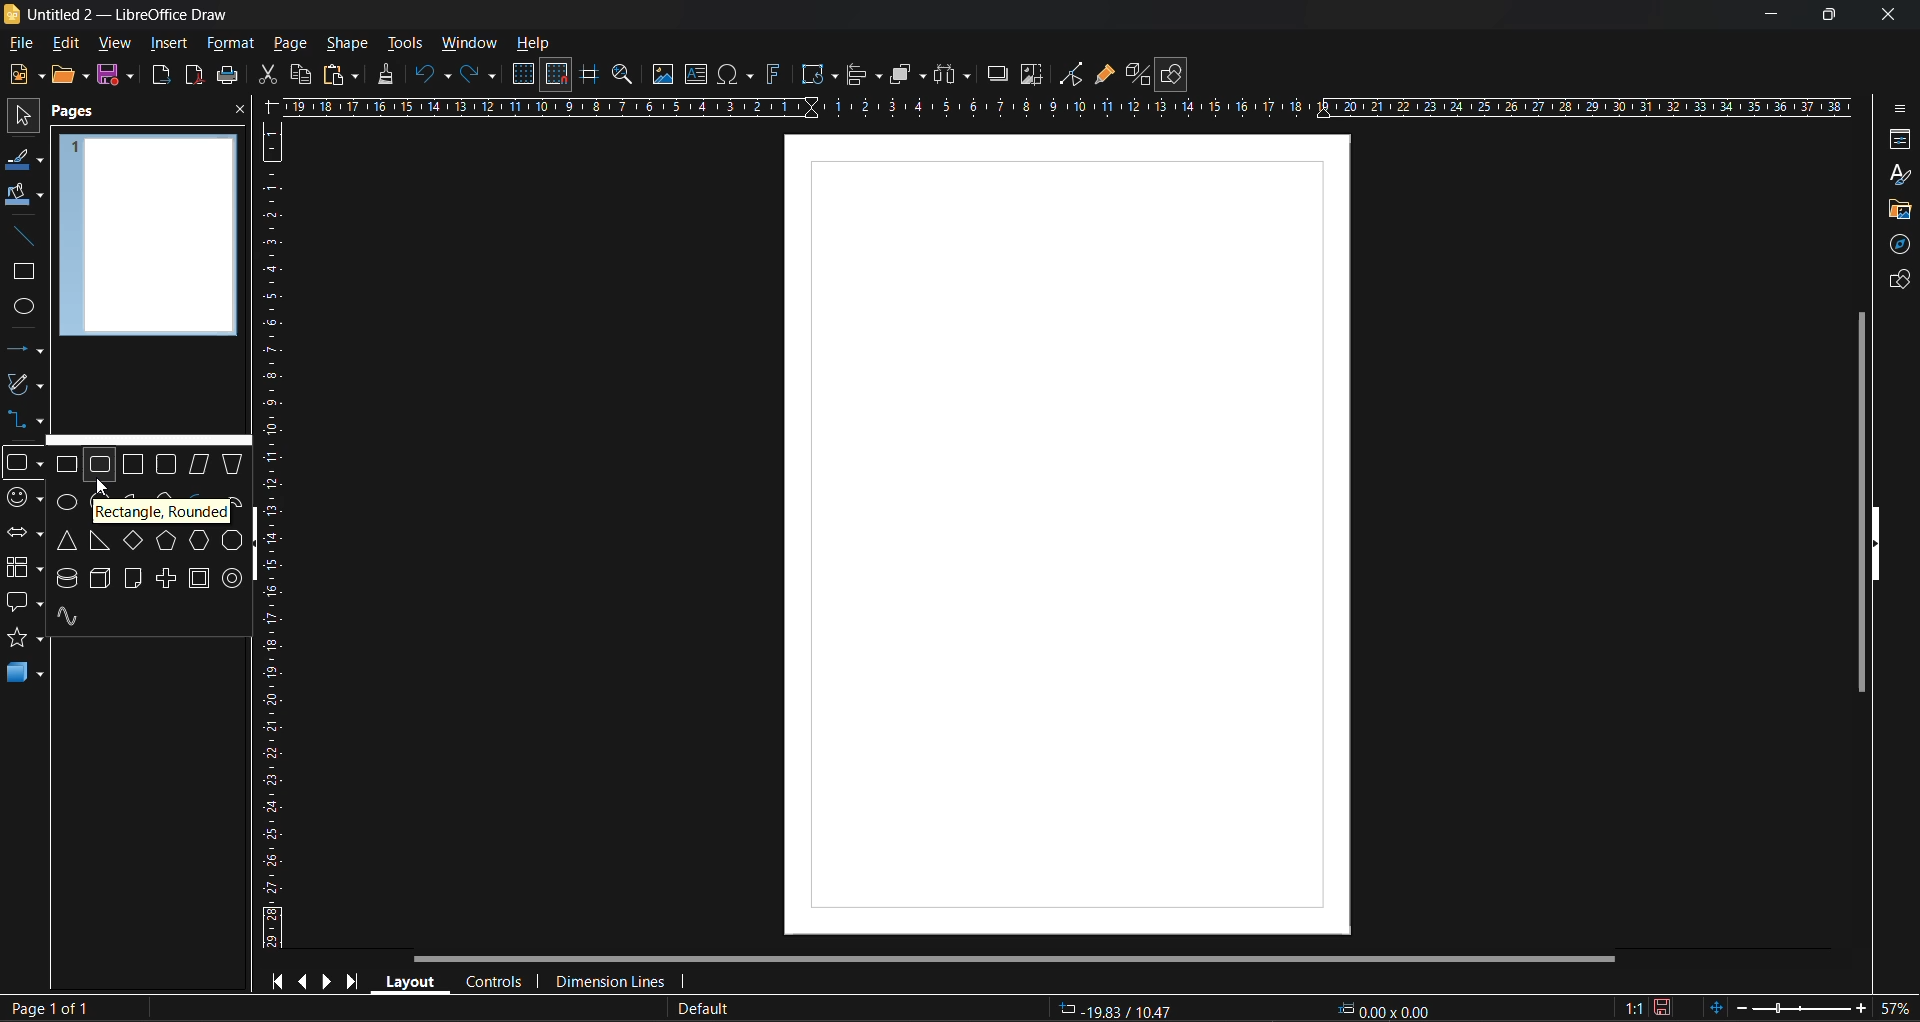 The image size is (1920, 1022). What do you see at coordinates (609, 983) in the screenshot?
I see `dimension lines` at bounding box center [609, 983].